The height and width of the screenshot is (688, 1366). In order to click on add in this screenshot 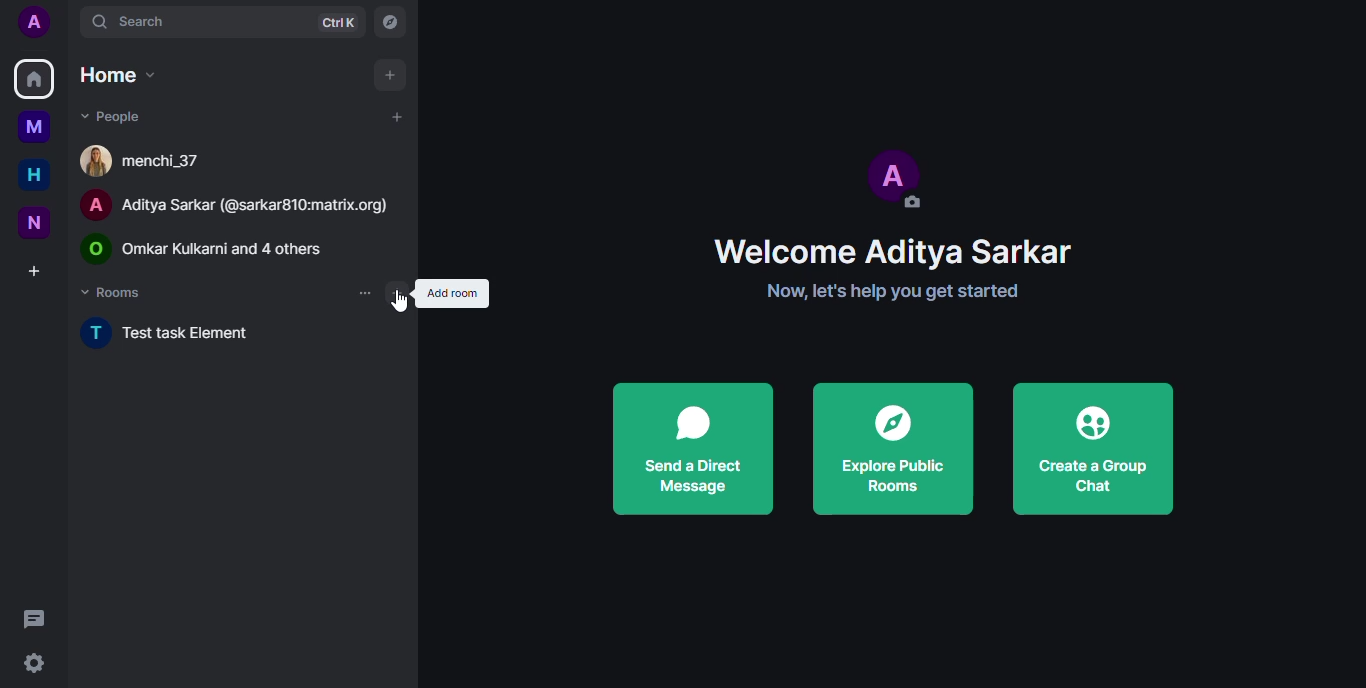, I will do `click(391, 73)`.